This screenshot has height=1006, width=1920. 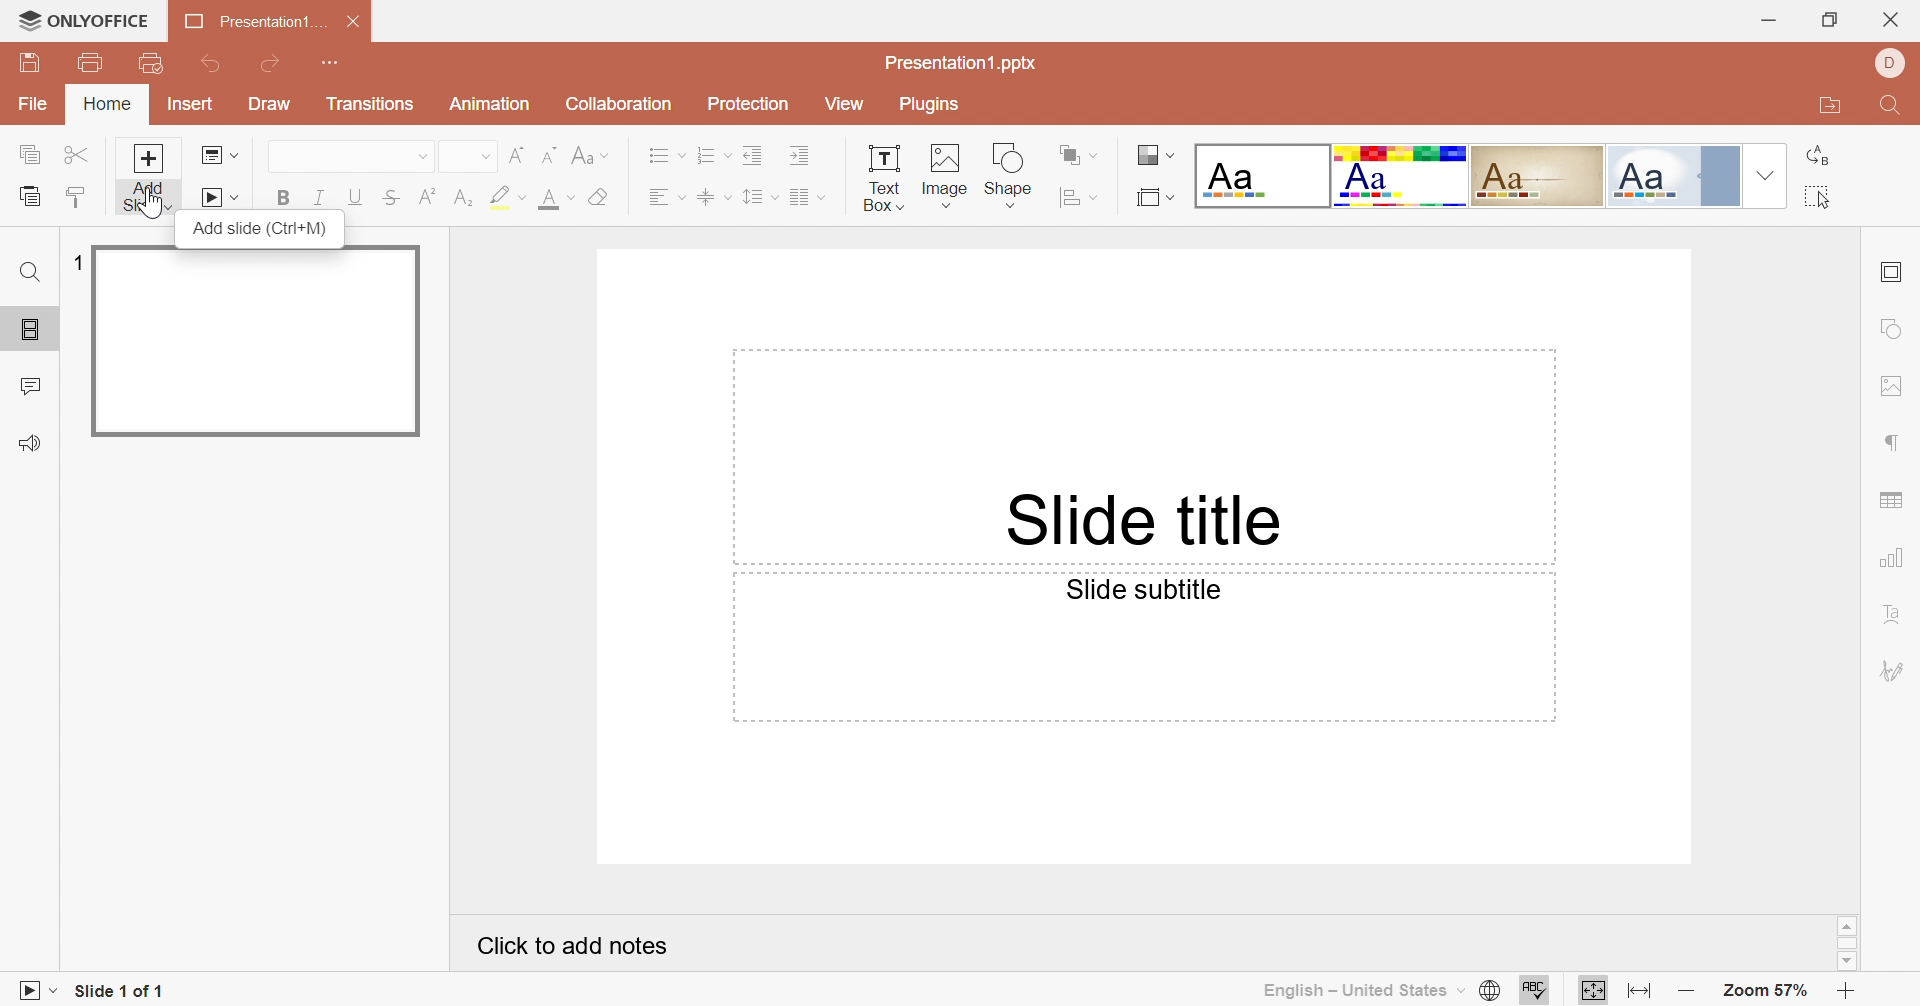 What do you see at coordinates (146, 208) in the screenshot?
I see `cursor` at bounding box center [146, 208].